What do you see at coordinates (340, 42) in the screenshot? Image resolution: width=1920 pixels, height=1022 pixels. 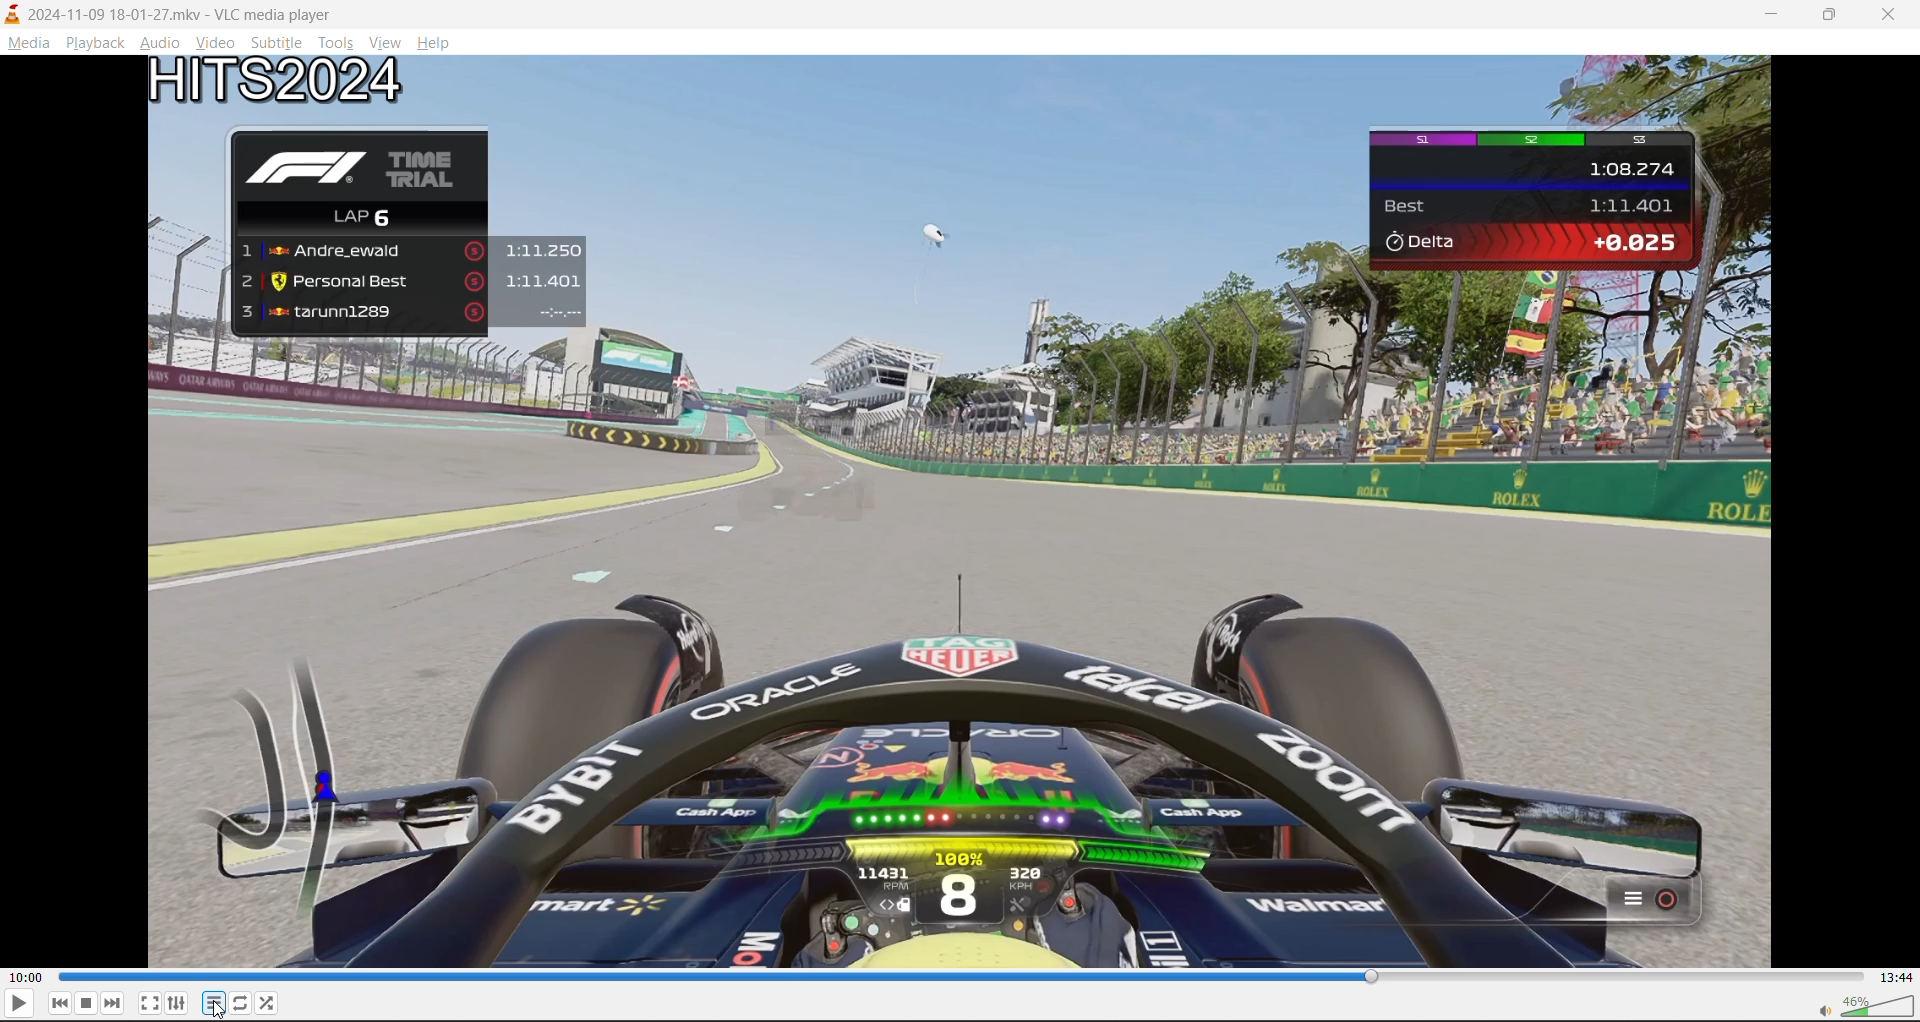 I see `tools` at bounding box center [340, 42].